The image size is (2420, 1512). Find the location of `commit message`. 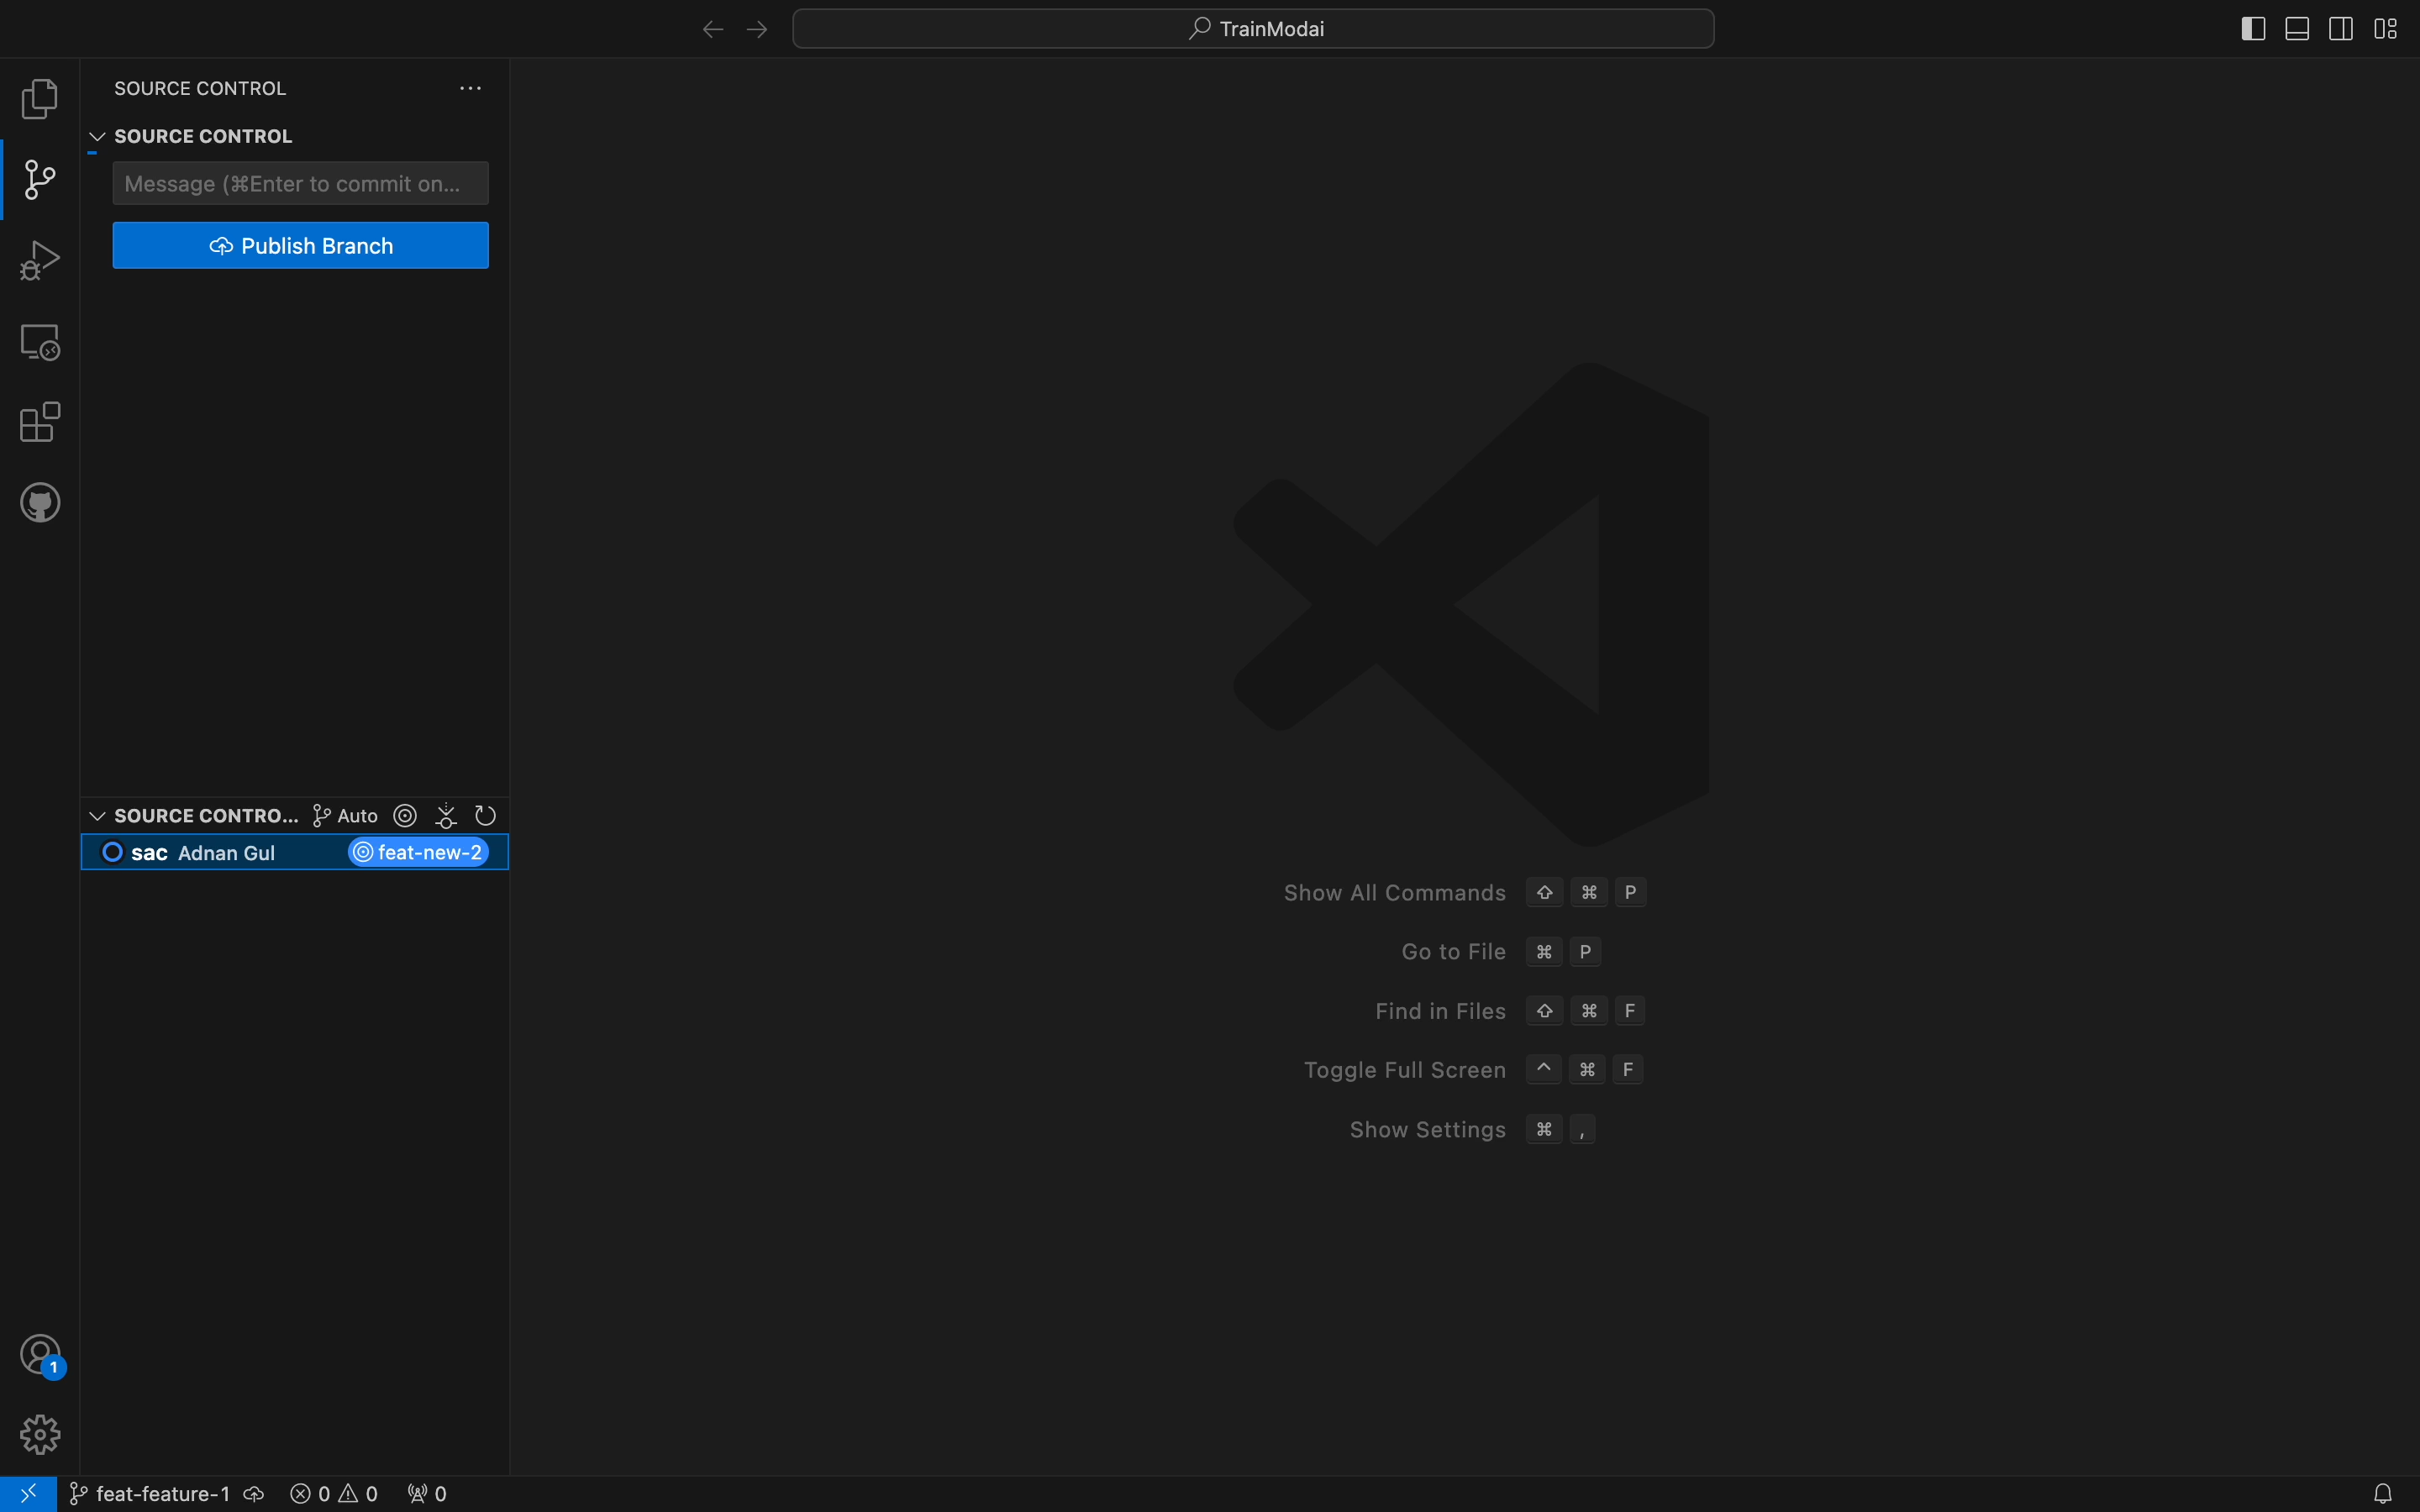

commit message is located at coordinates (305, 183).